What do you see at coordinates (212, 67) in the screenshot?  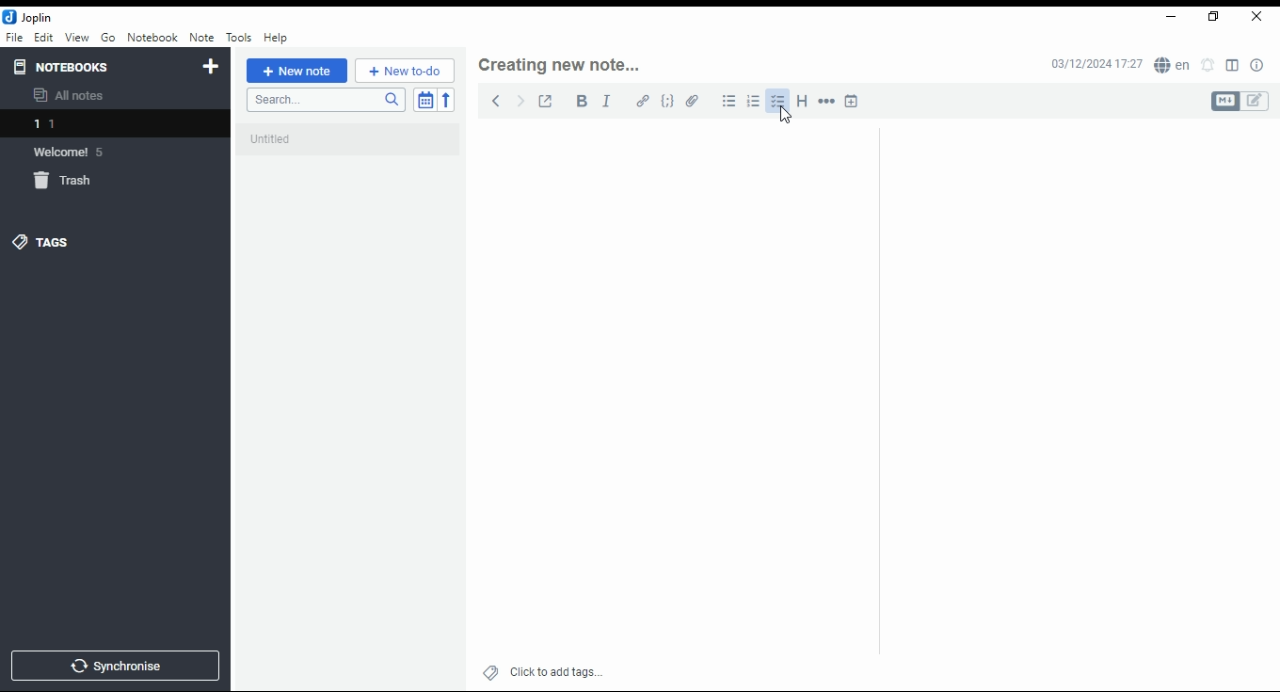 I see `new notebook` at bounding box center [212, 67].